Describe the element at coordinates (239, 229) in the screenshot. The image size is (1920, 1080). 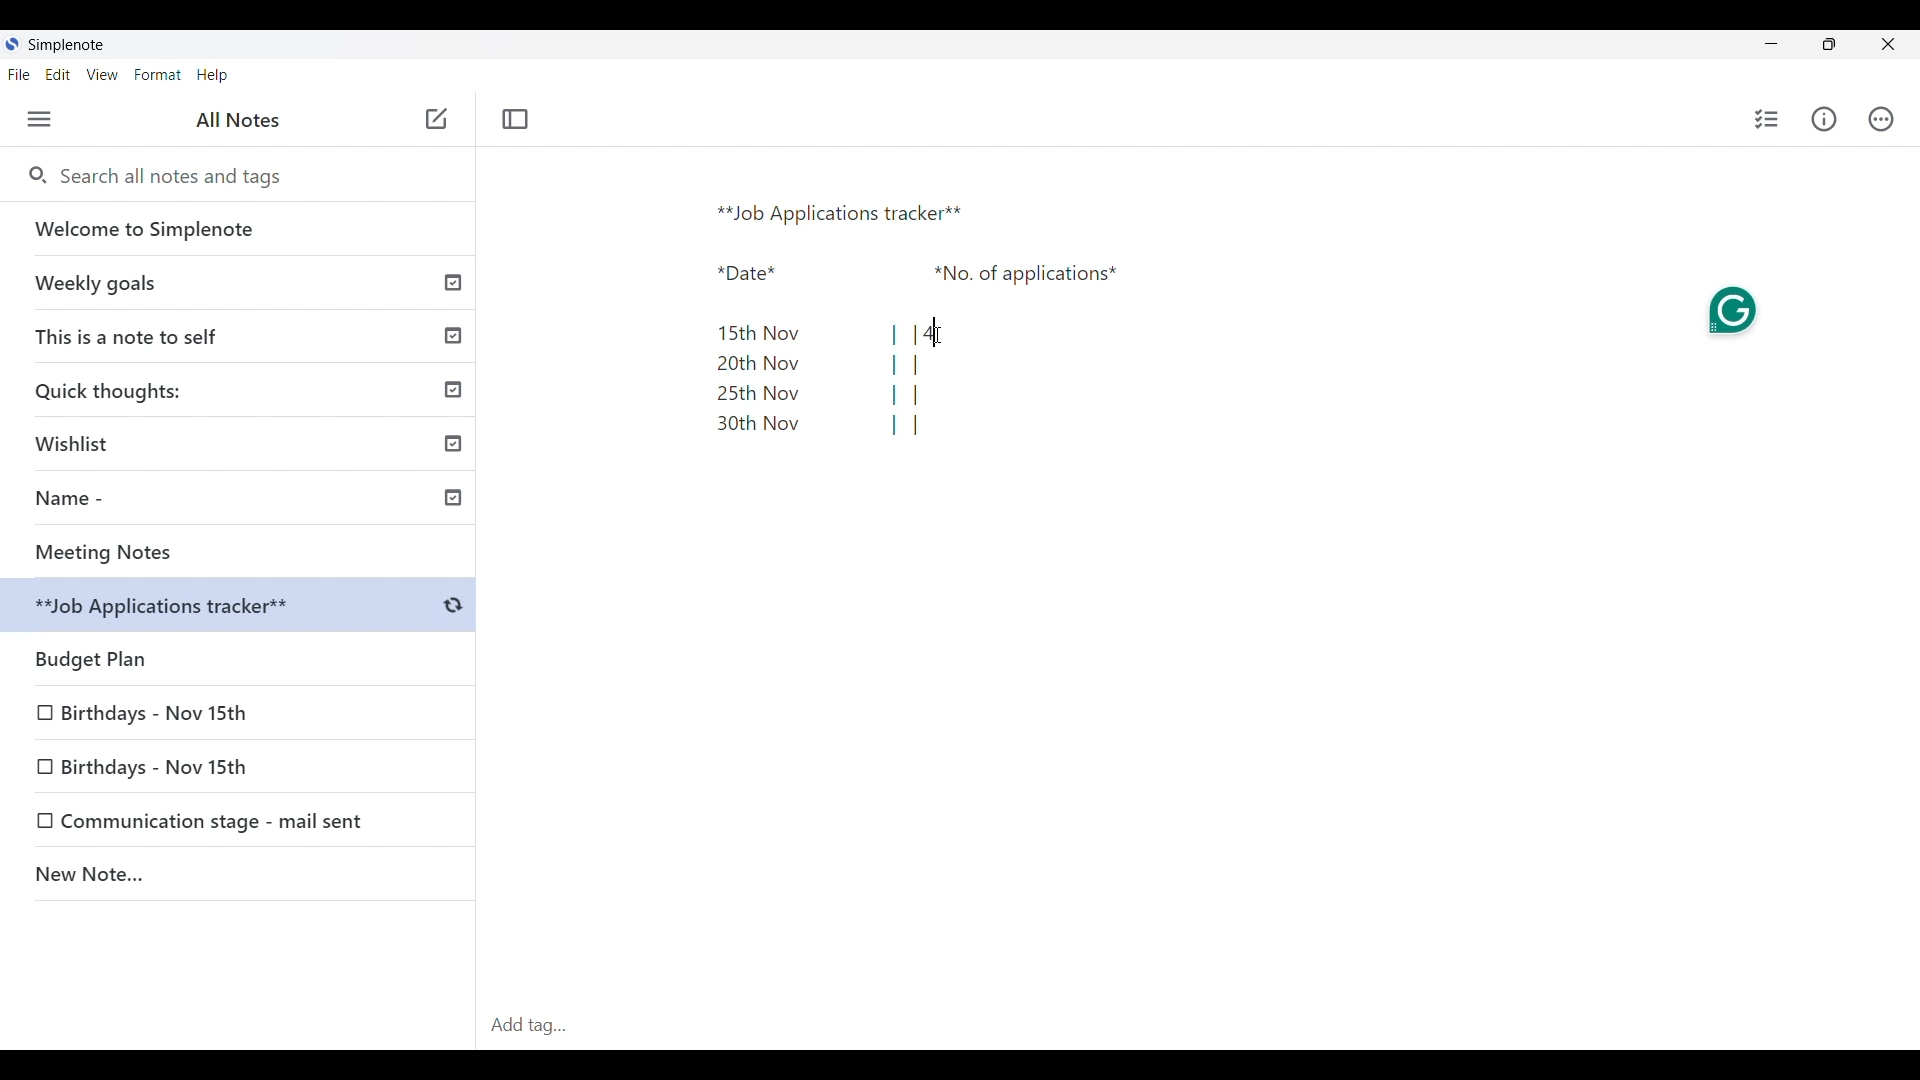
I see `Welcome to Simplenote` at that location.